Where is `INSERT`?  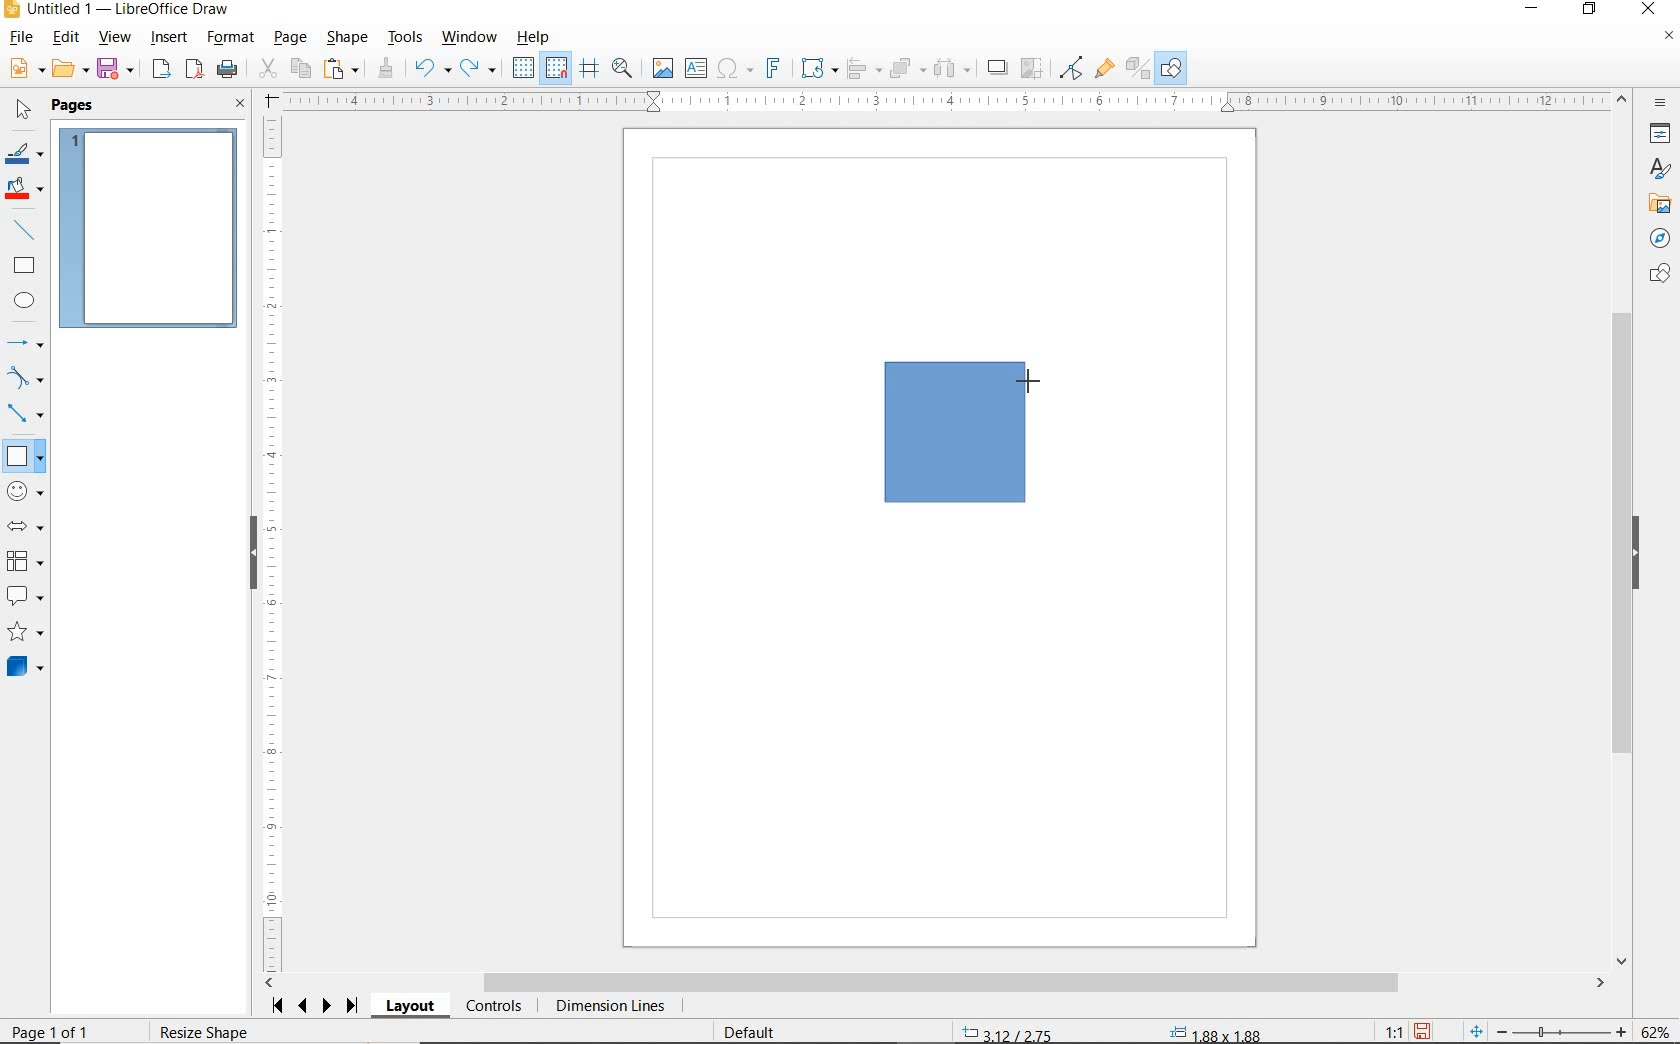
INSERT is located at coordinates (170, 39).